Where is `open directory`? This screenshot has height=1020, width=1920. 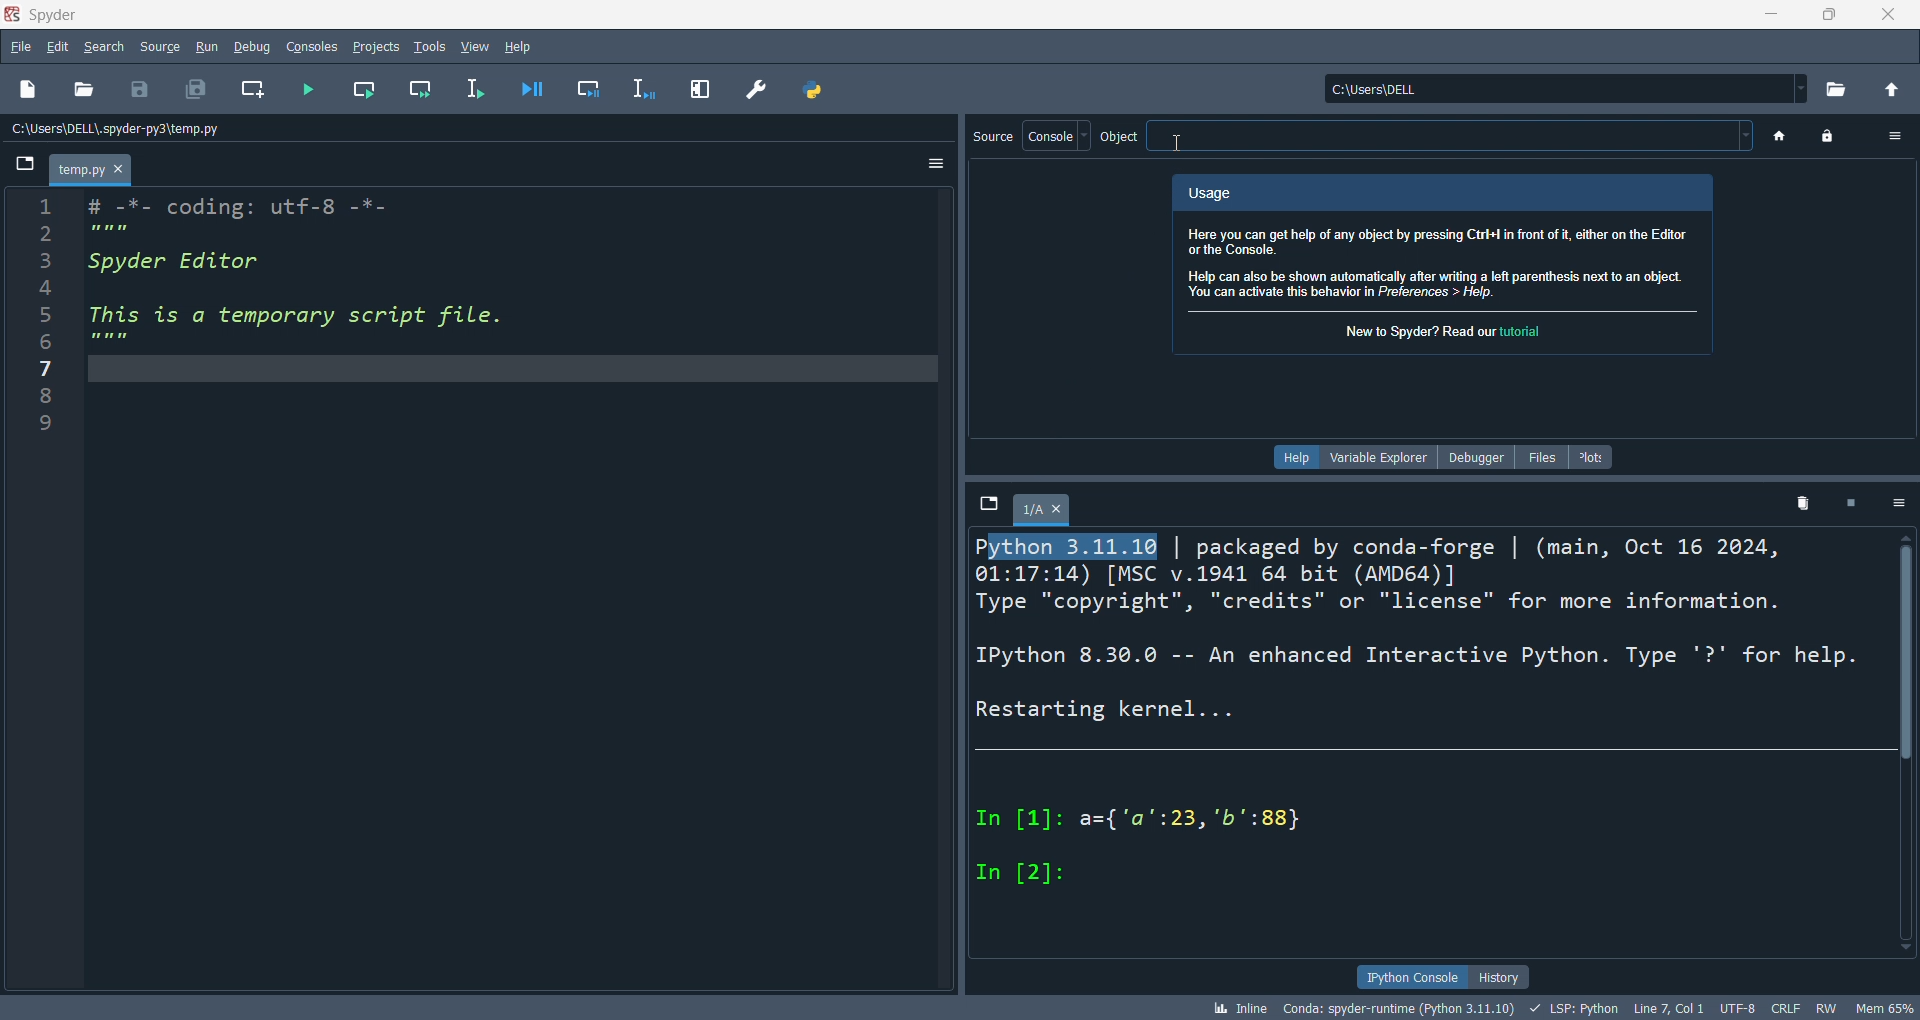 open directory is located at coordinates (1830, 91).